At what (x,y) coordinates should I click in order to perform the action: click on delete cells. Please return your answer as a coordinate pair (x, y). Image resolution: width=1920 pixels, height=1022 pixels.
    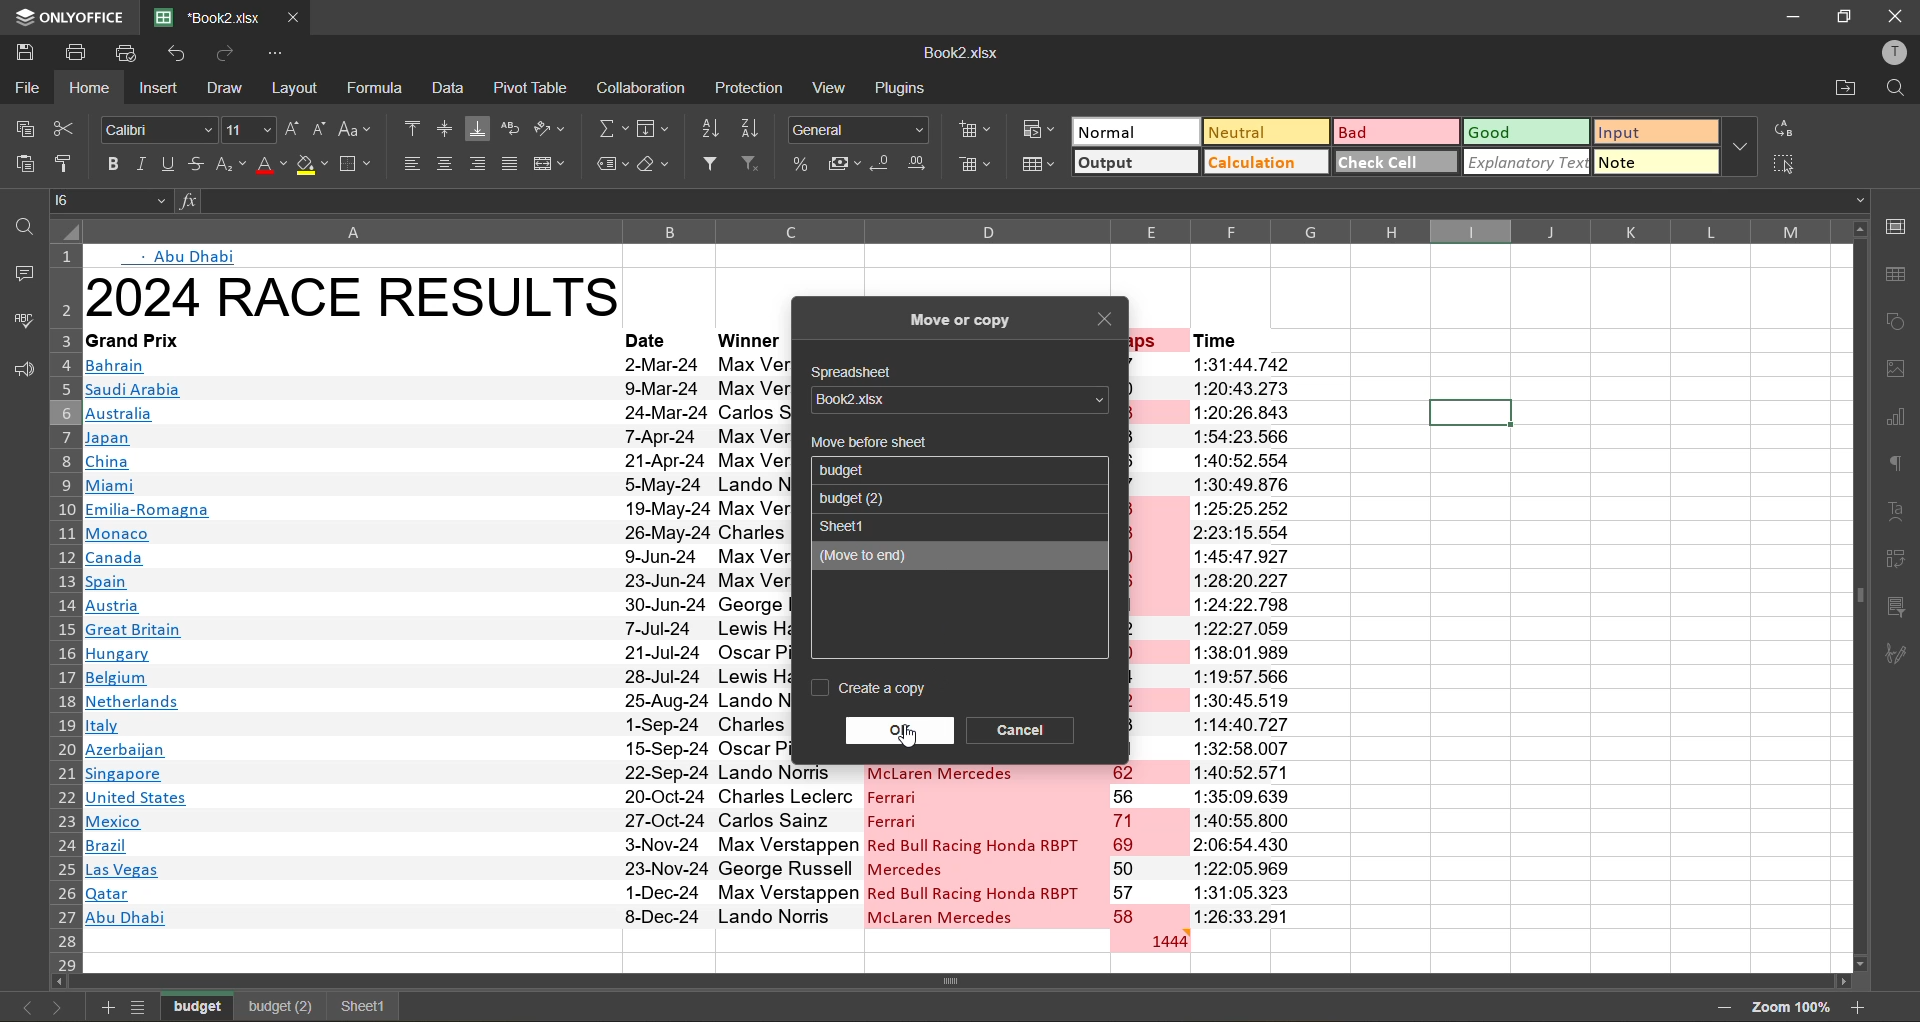
    Looking at the image, I should click on (976, 166).